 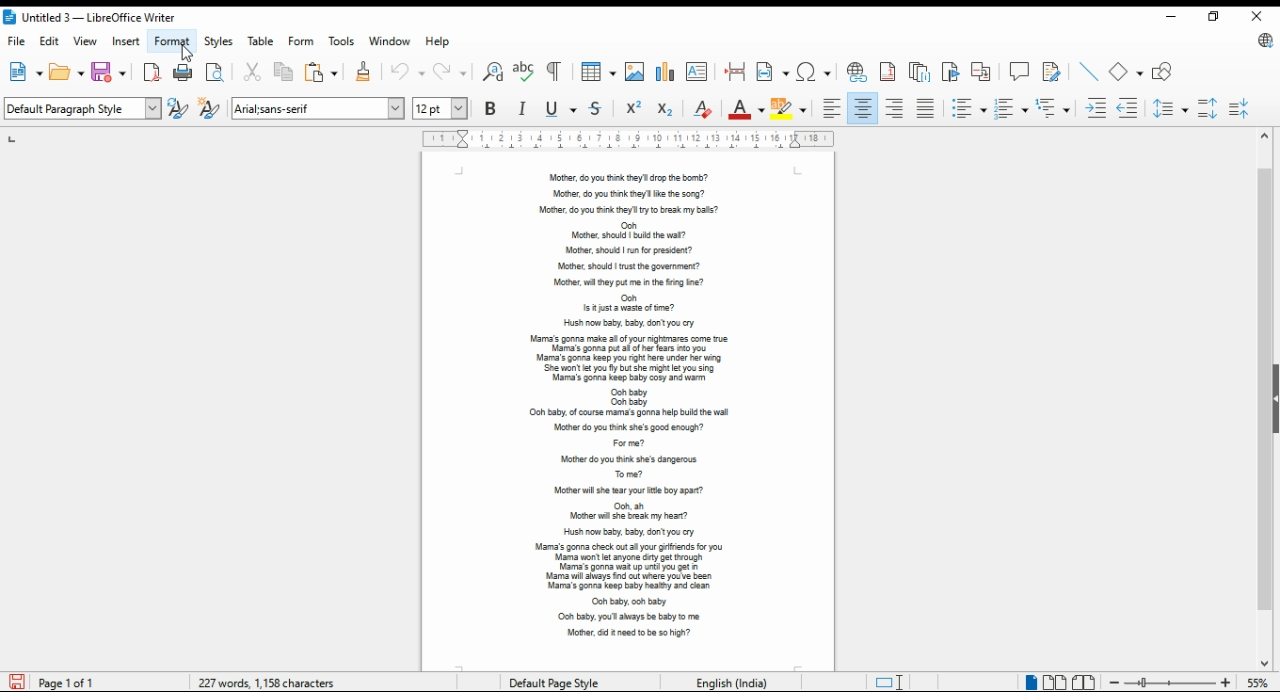 I want to click on cursor, so click(x=187, y=54).